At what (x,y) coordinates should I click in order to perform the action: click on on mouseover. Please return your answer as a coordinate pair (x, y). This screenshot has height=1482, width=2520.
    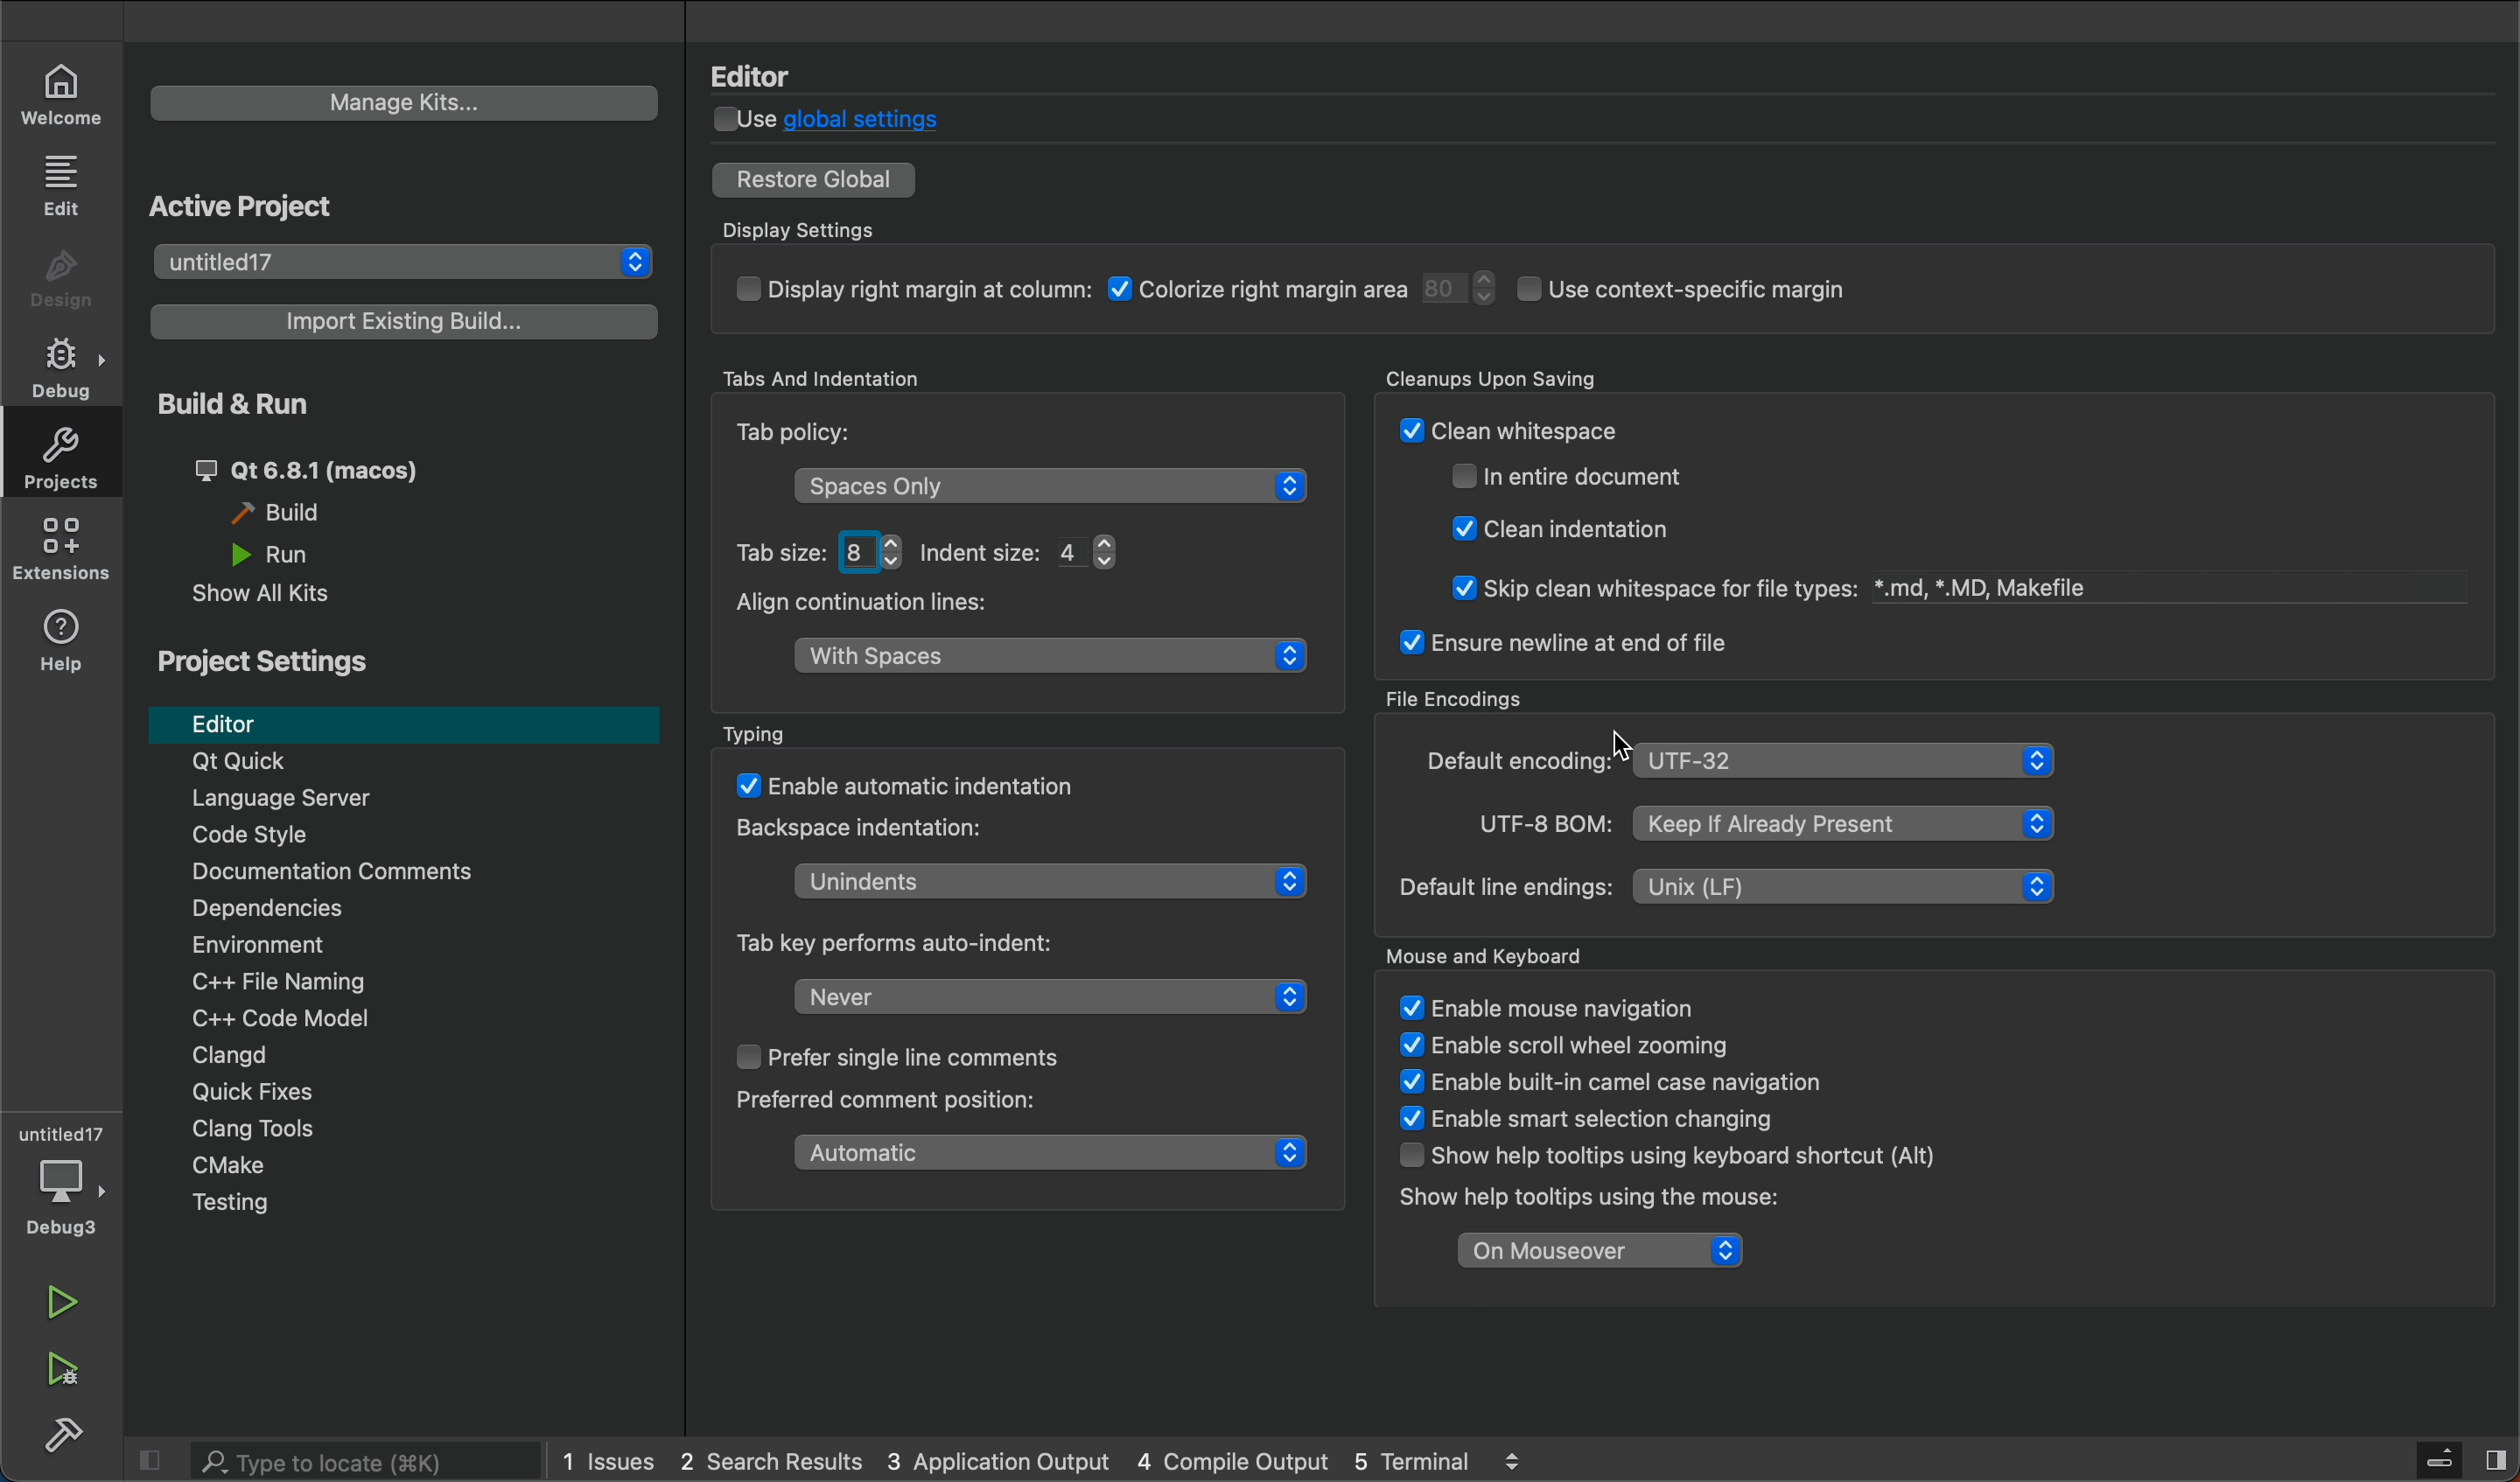
    Looking at the image, I should click on (1607, 1249).